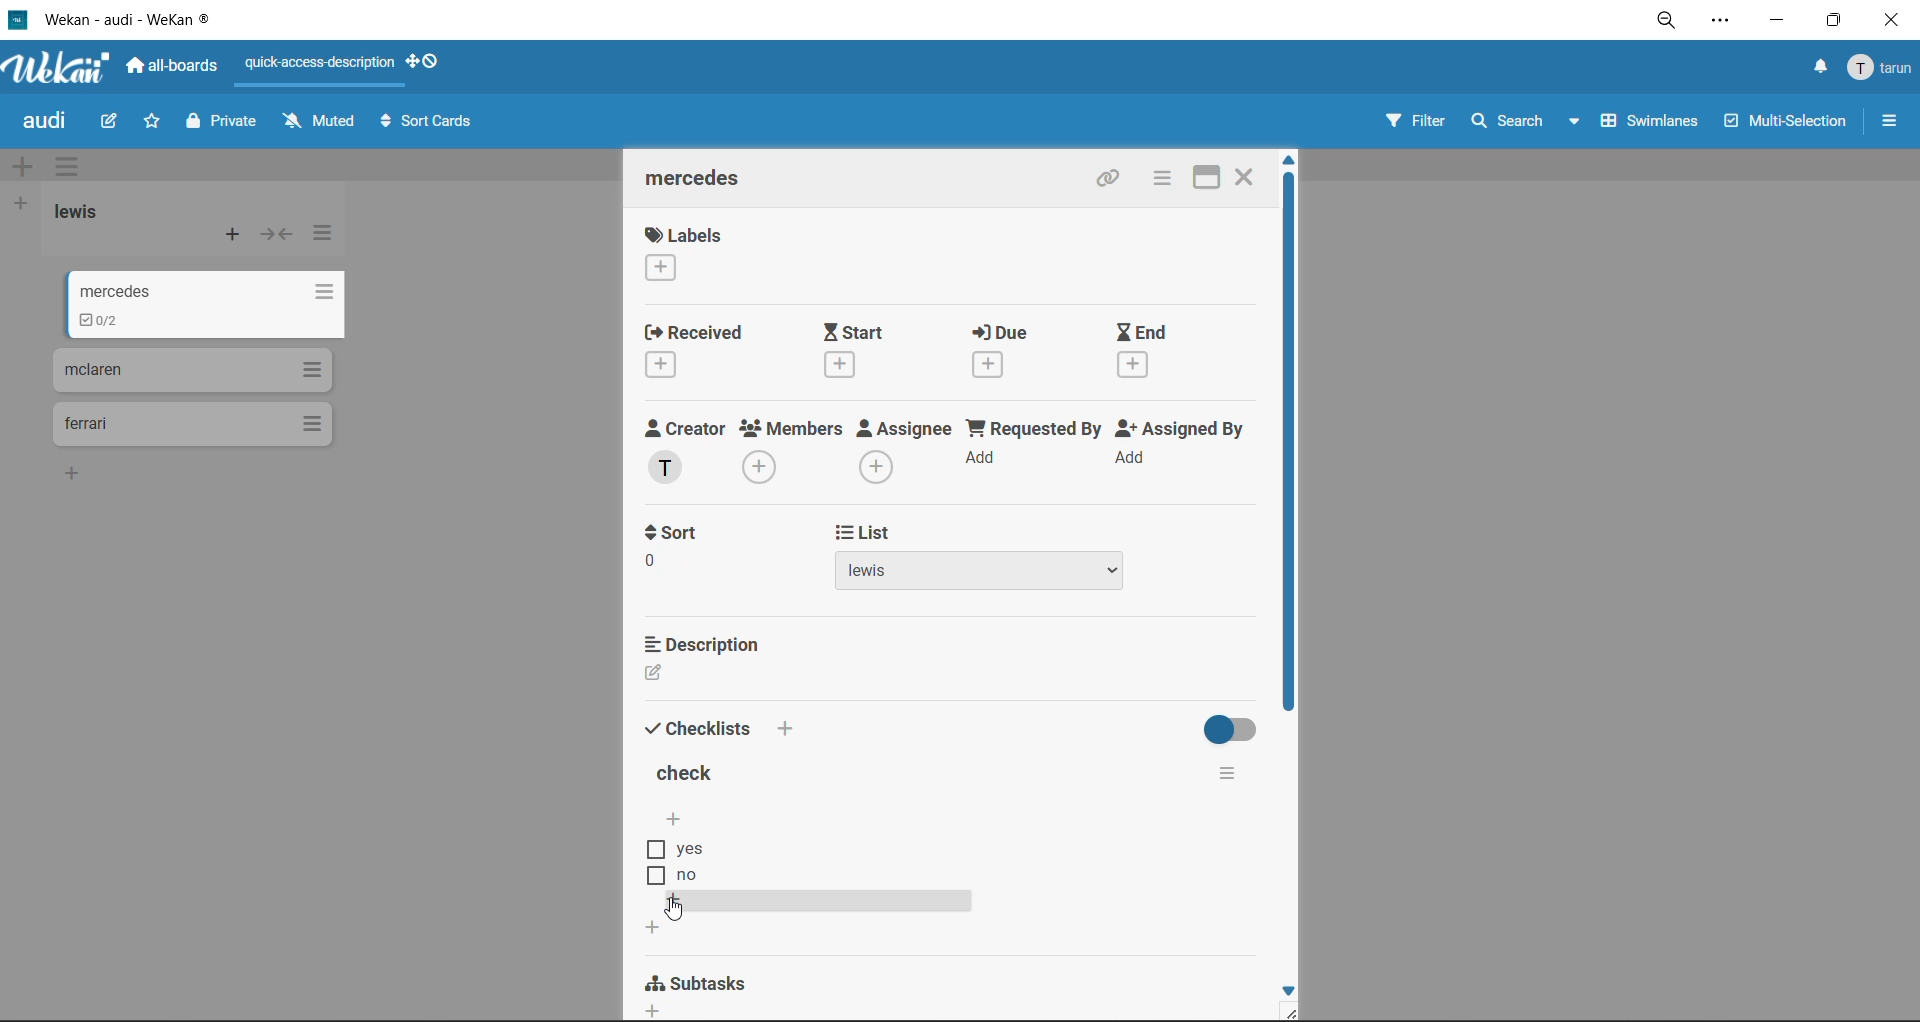 The width and height of the screenshot is (1920, 1022). I want to click on Add Start Time, so click(842, 364).